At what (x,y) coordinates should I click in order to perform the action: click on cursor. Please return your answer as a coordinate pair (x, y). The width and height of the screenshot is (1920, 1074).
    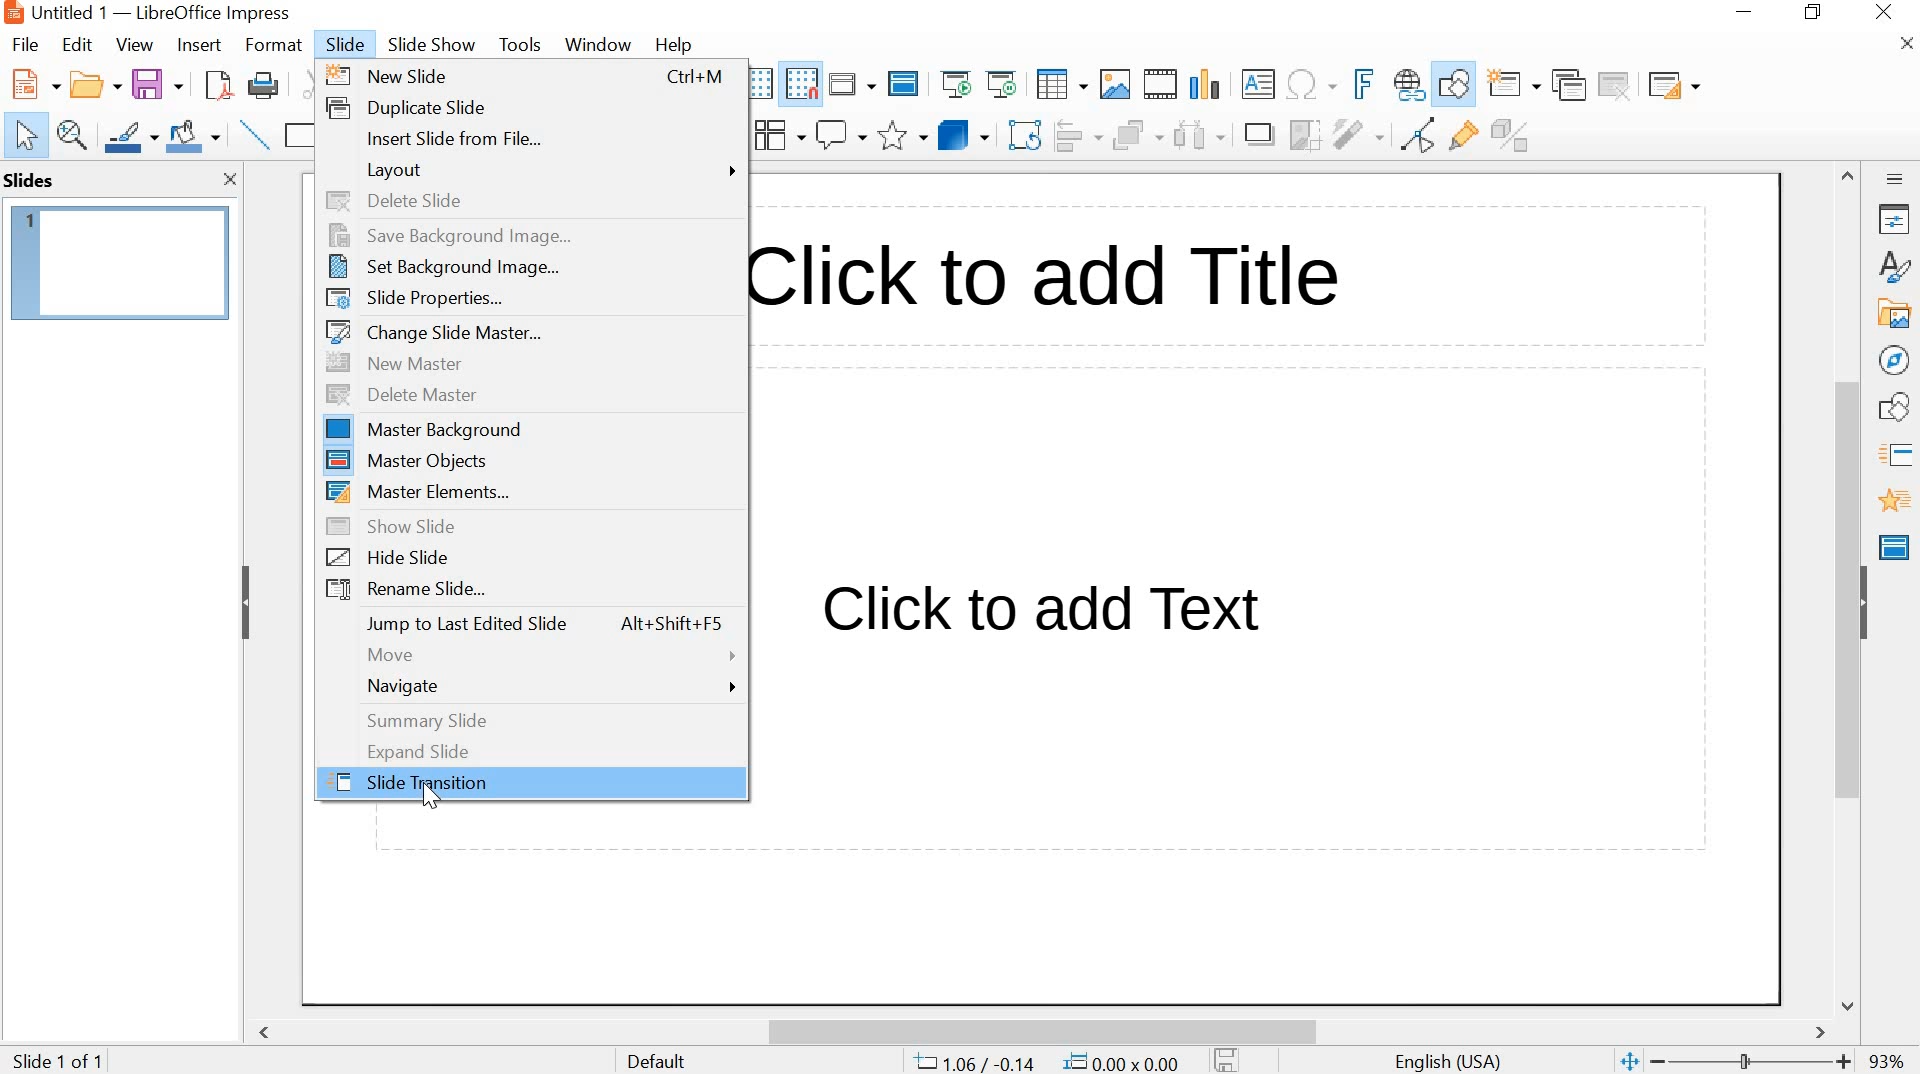
    Looking at the image, I should click on (428, 805).